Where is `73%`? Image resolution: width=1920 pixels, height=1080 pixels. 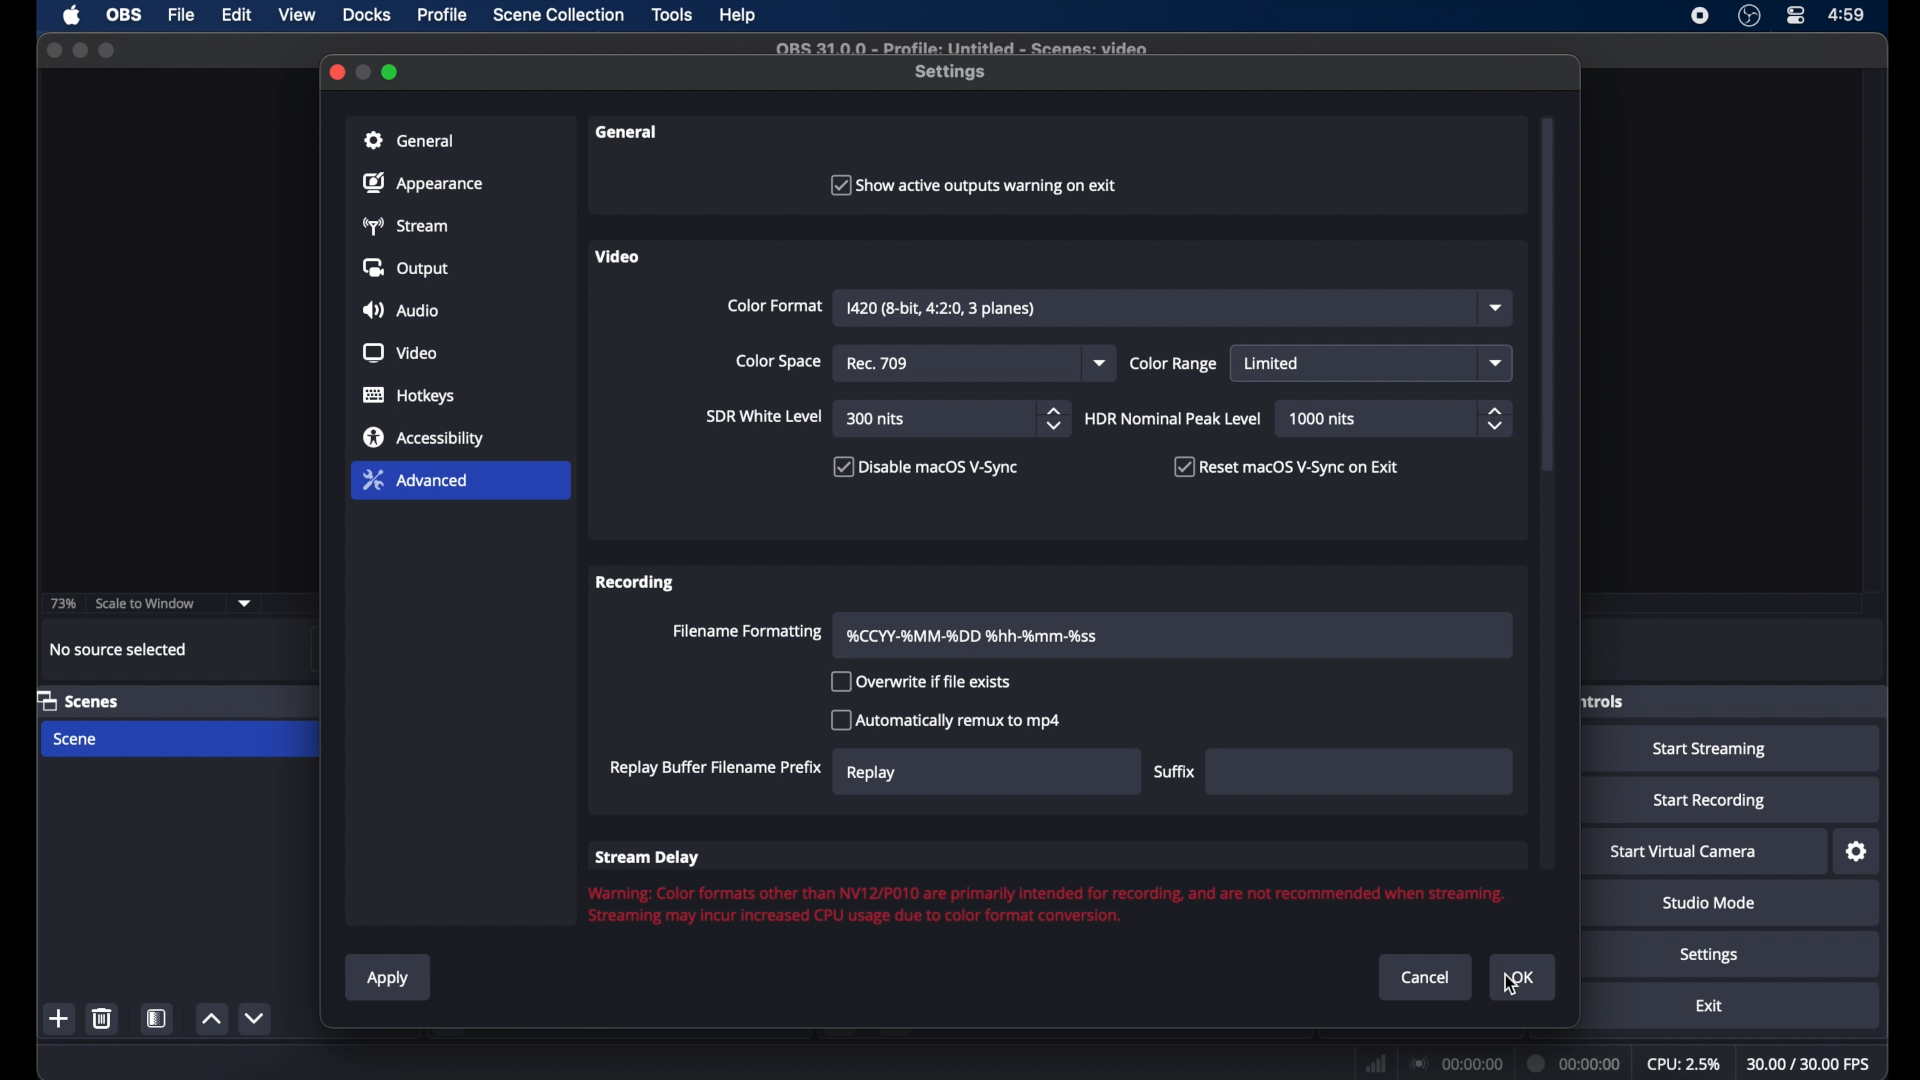 73% is located at coordinates (62, 603).